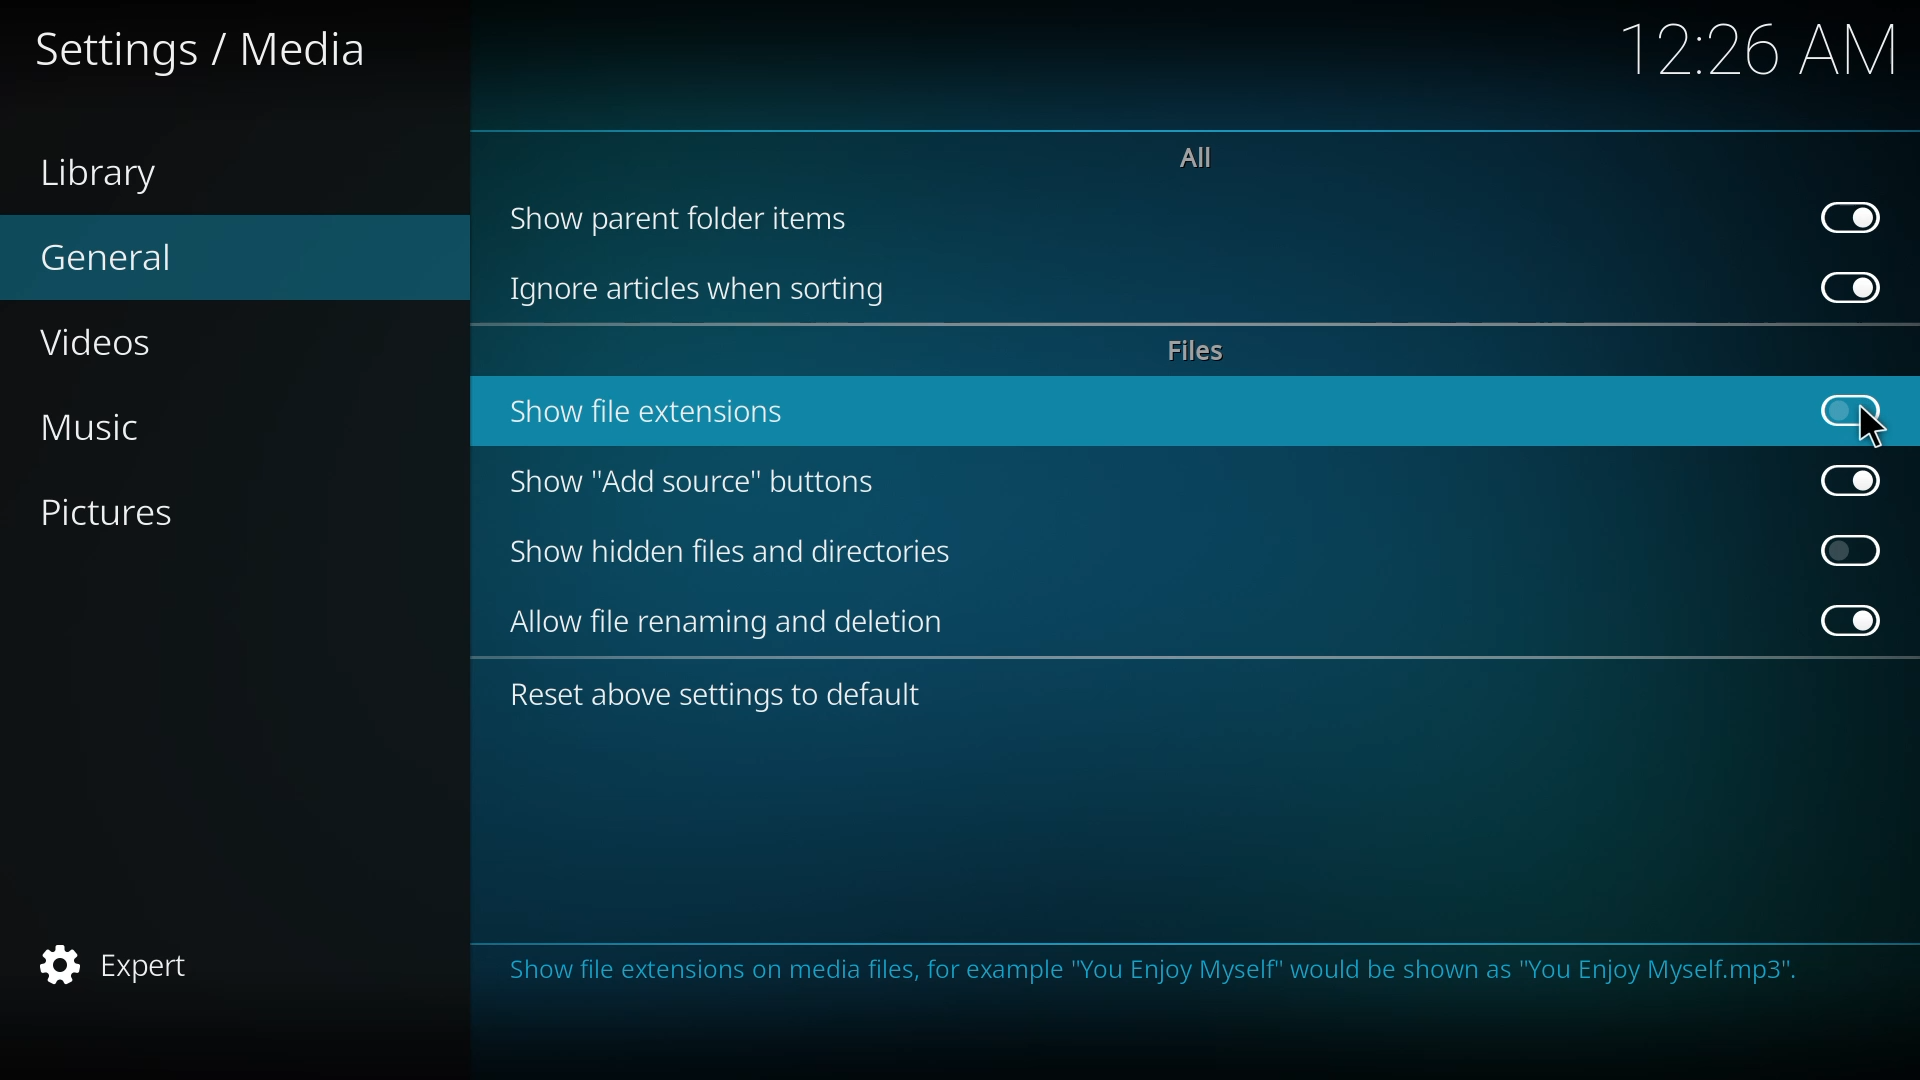 The image size is (1920, 1080). I want to click on all, so click(1191, 155).